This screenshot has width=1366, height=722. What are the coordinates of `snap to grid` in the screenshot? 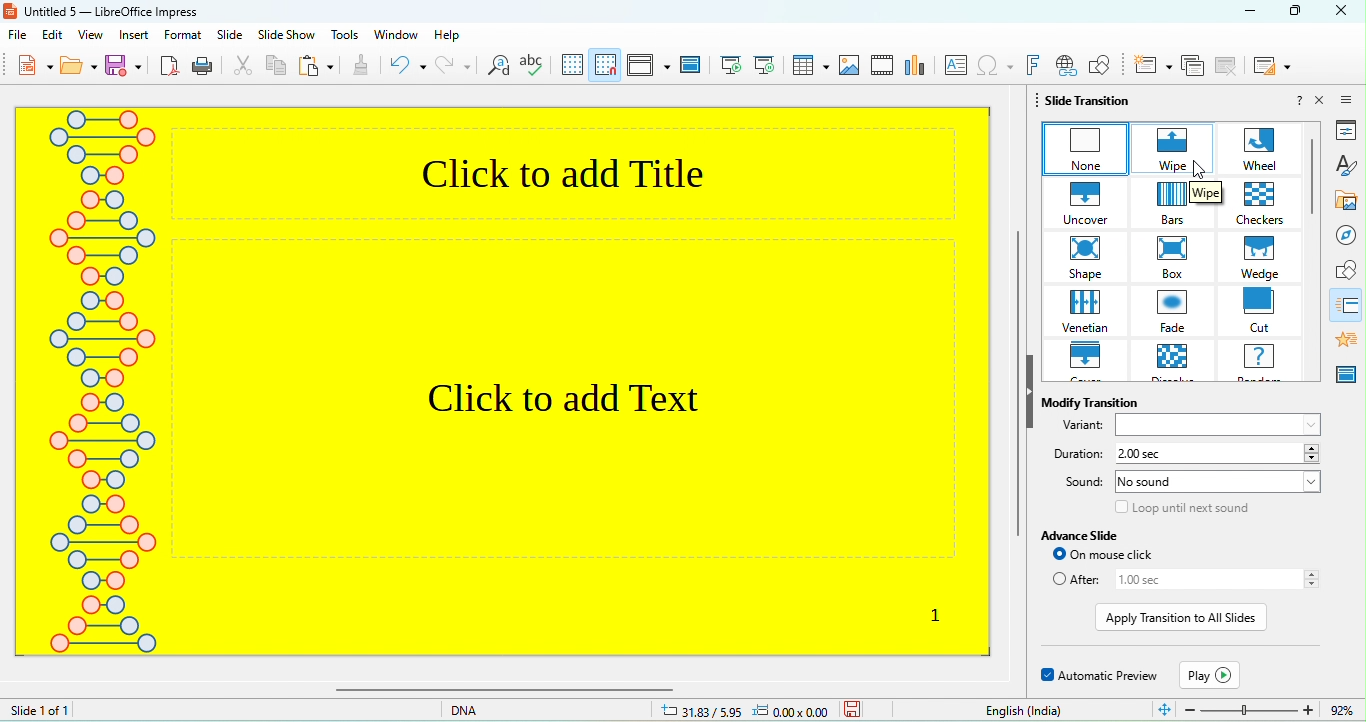 It's located at (606, 65).